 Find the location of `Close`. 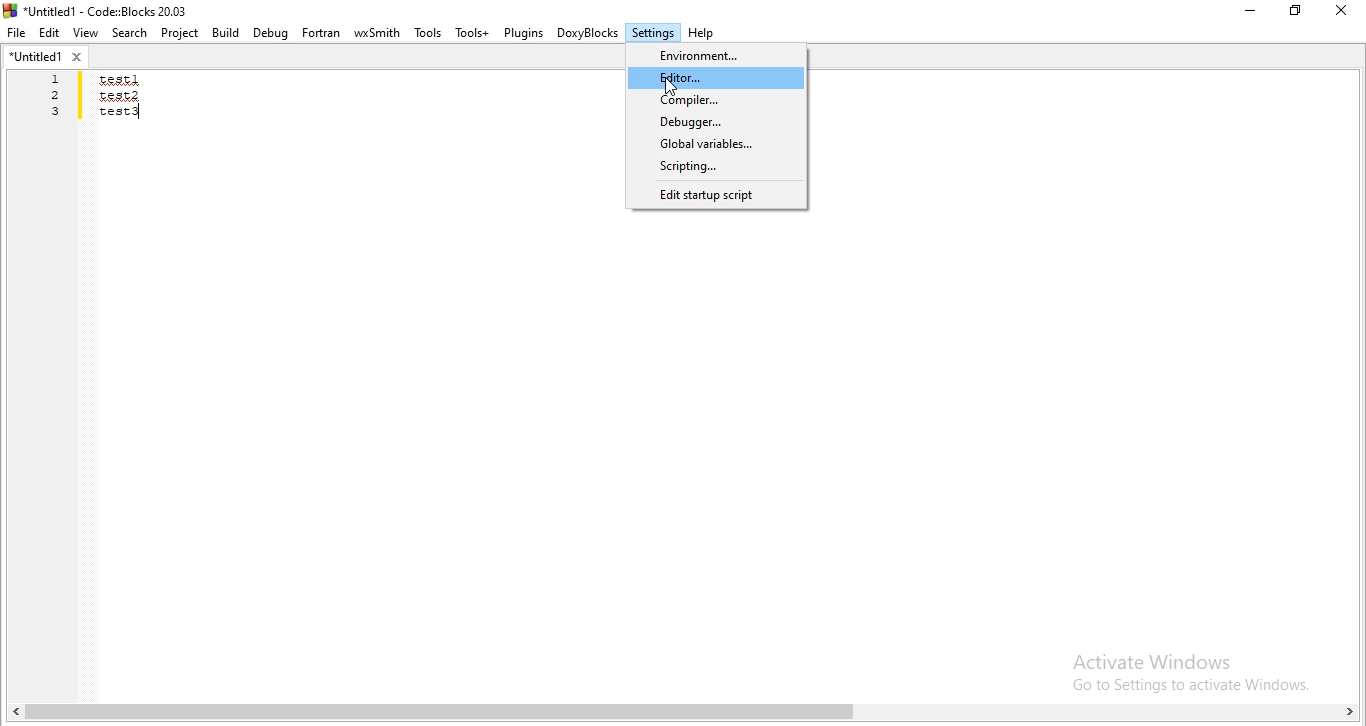

Close is located at coordinates (1339, 11).